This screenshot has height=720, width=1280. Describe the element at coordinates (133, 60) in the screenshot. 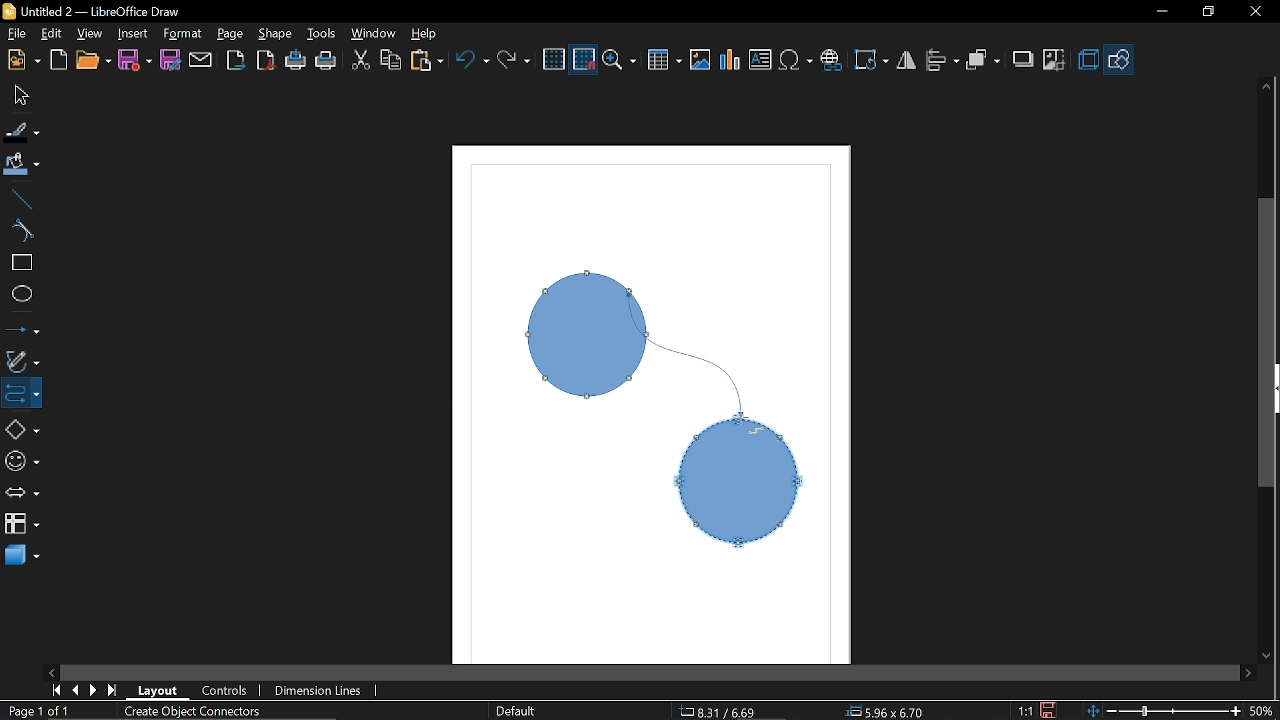

I see `Save` at that location.